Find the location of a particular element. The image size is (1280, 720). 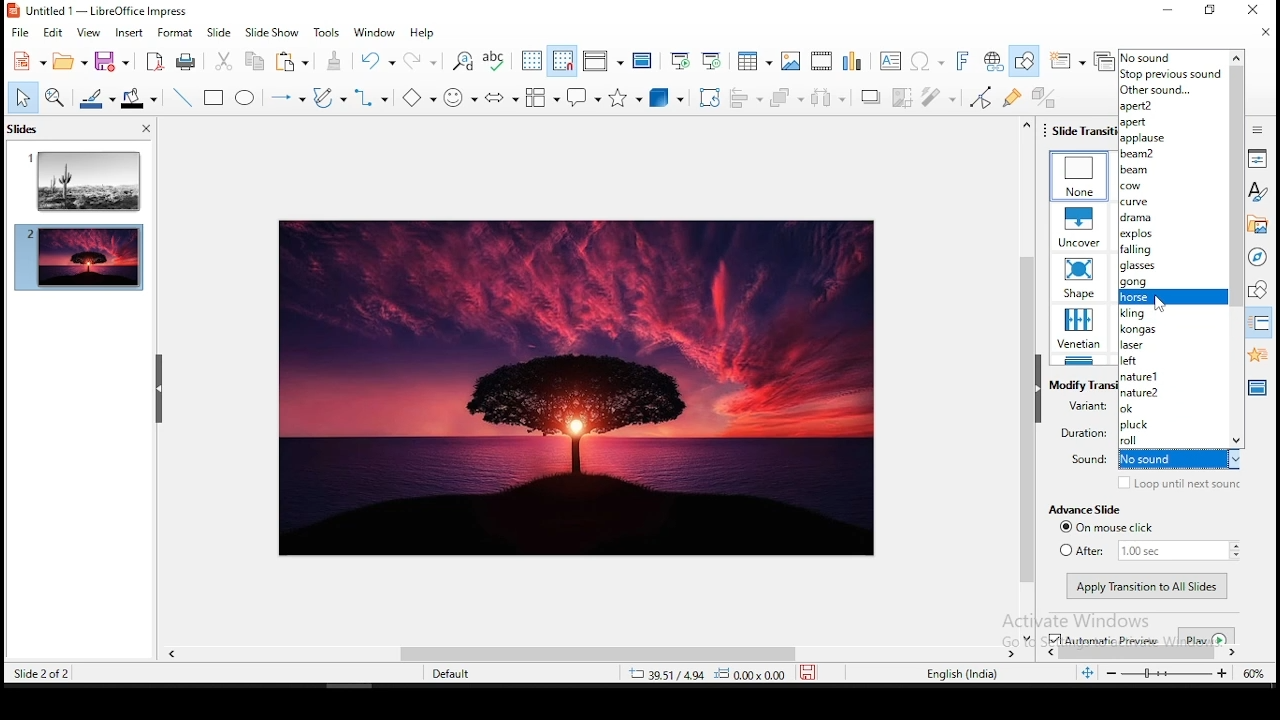

fit to width is located at coordinates (1086, 676).